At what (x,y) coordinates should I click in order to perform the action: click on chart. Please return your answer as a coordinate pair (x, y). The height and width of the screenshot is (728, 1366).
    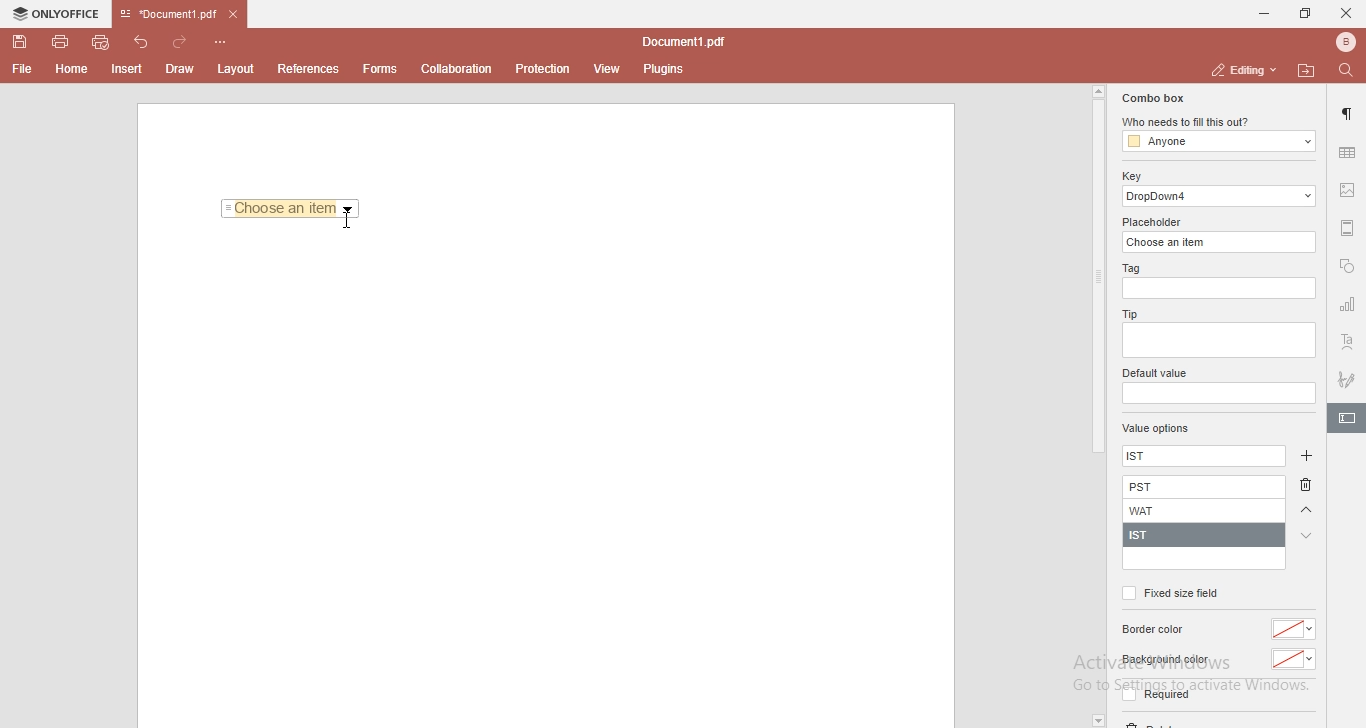
    Looking at the image, I should click on (1348, 308).